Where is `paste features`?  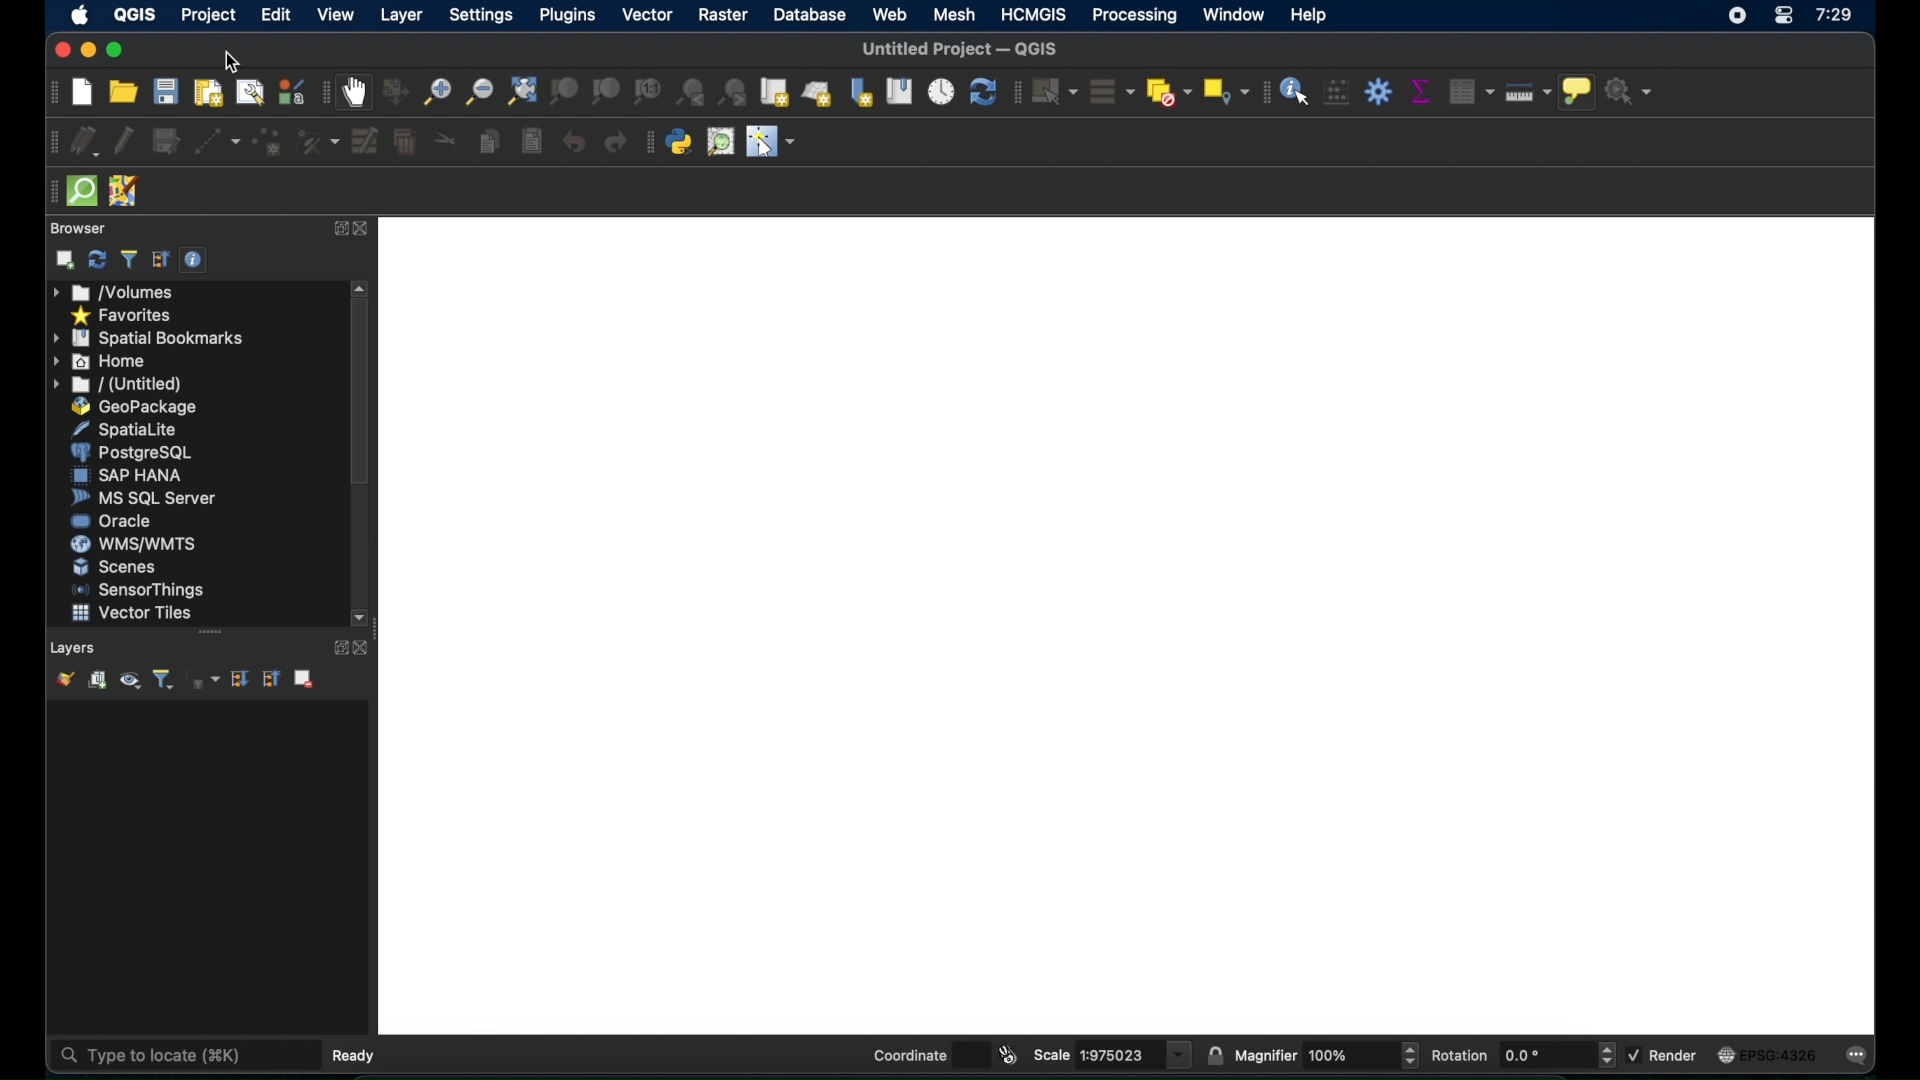 paste features is located at coordinates (532, 142).